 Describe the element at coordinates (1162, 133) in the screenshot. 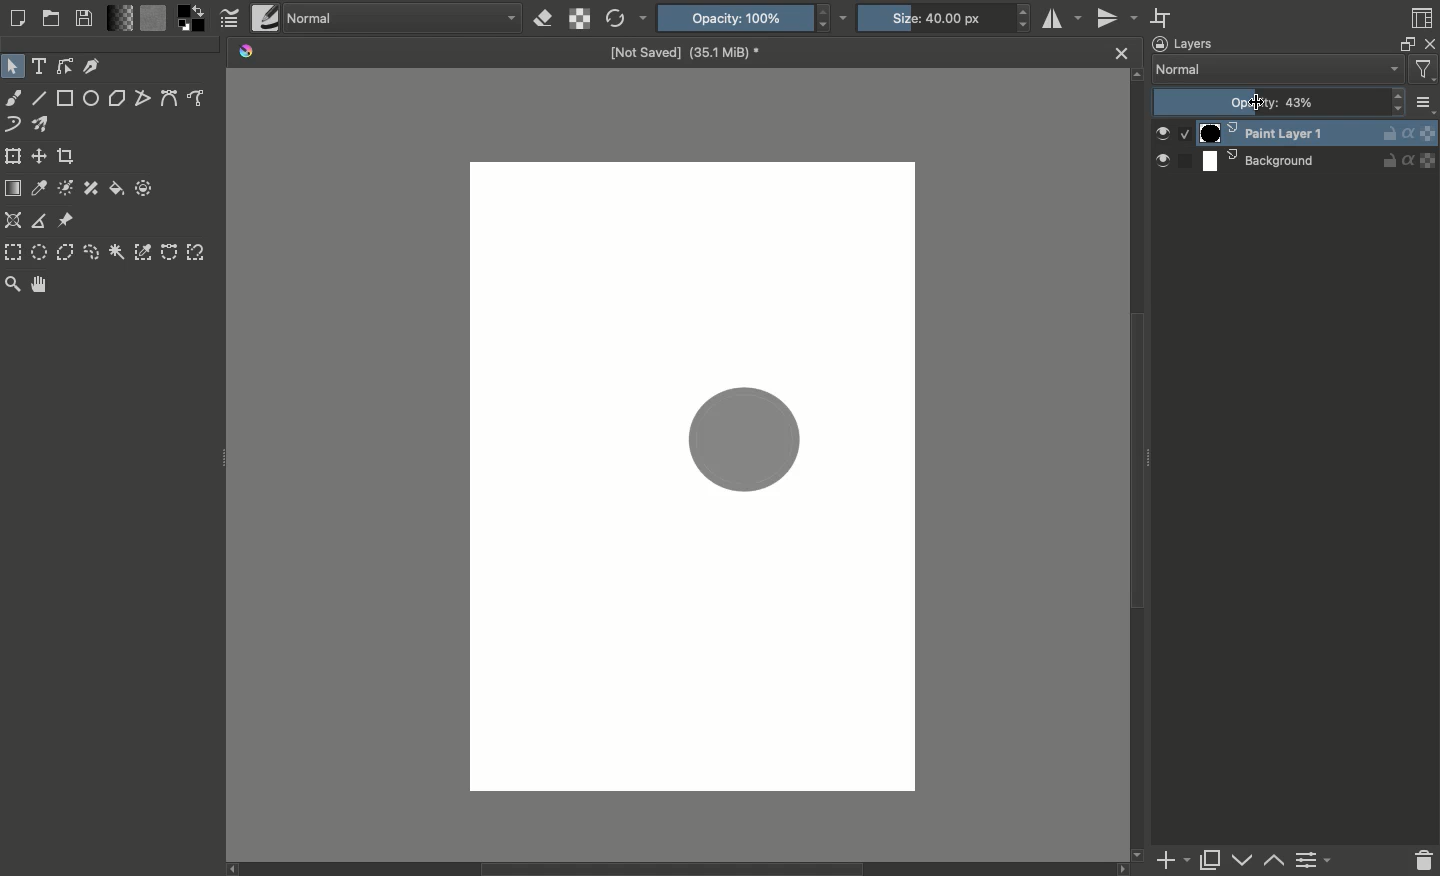

I see `Visible` at that location.